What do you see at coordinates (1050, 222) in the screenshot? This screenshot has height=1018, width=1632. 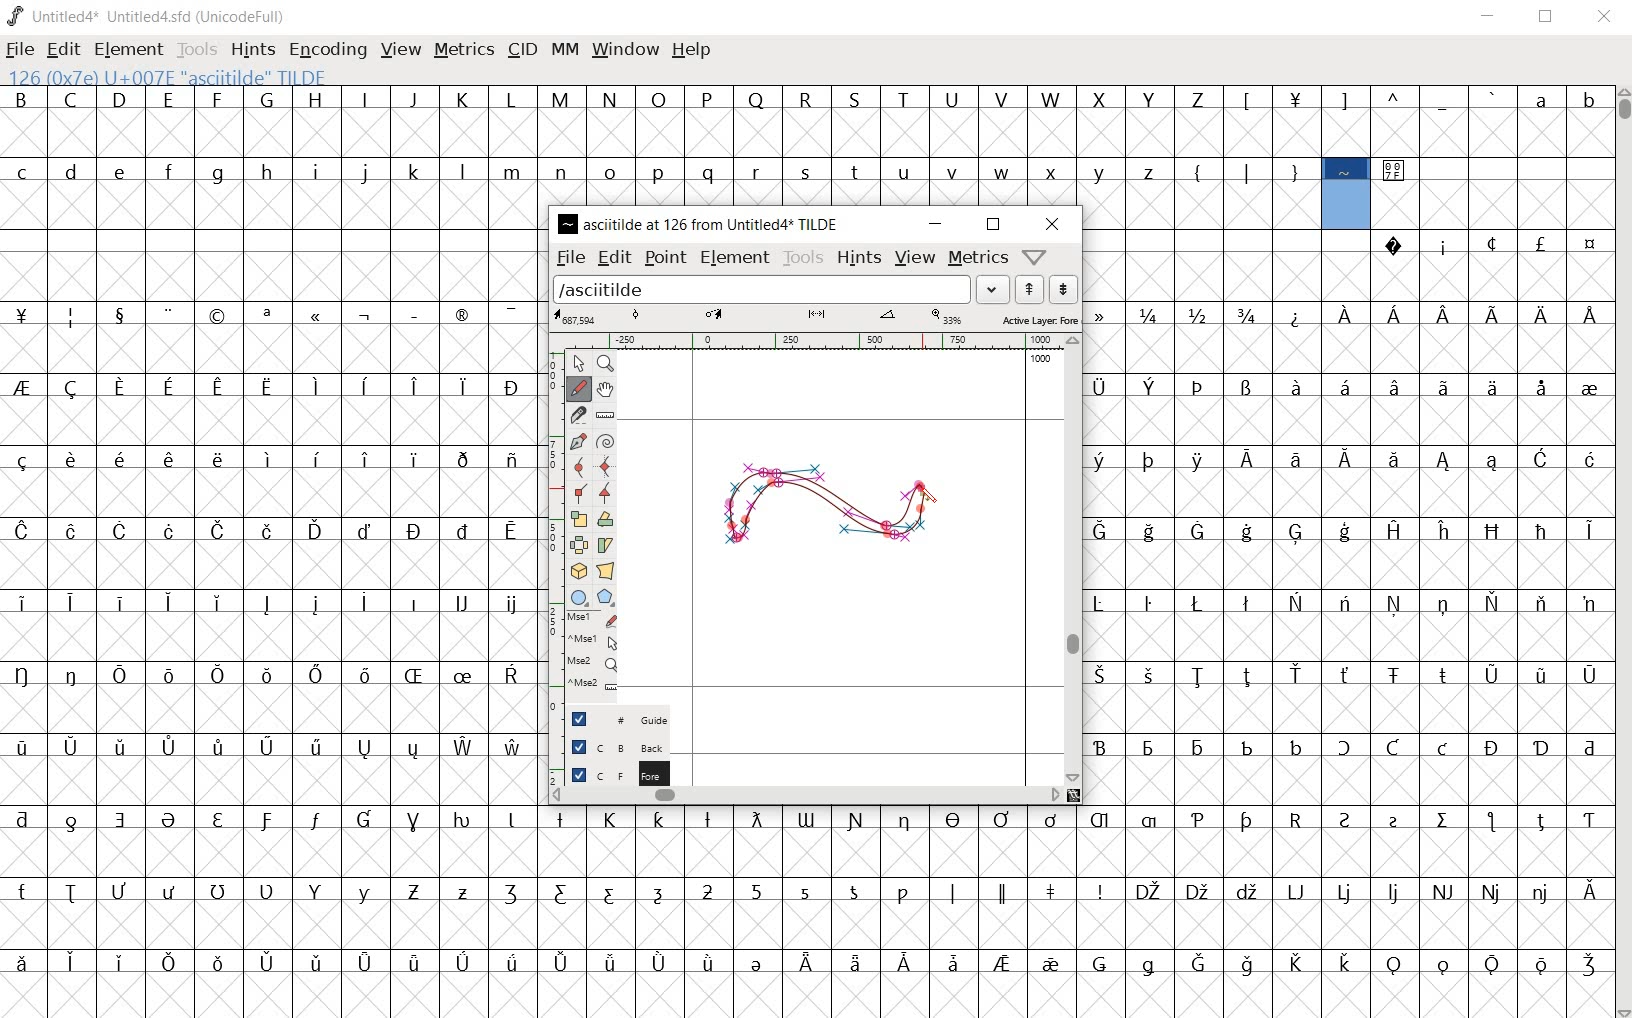 I see `close` at bounding box center [1050, 222].